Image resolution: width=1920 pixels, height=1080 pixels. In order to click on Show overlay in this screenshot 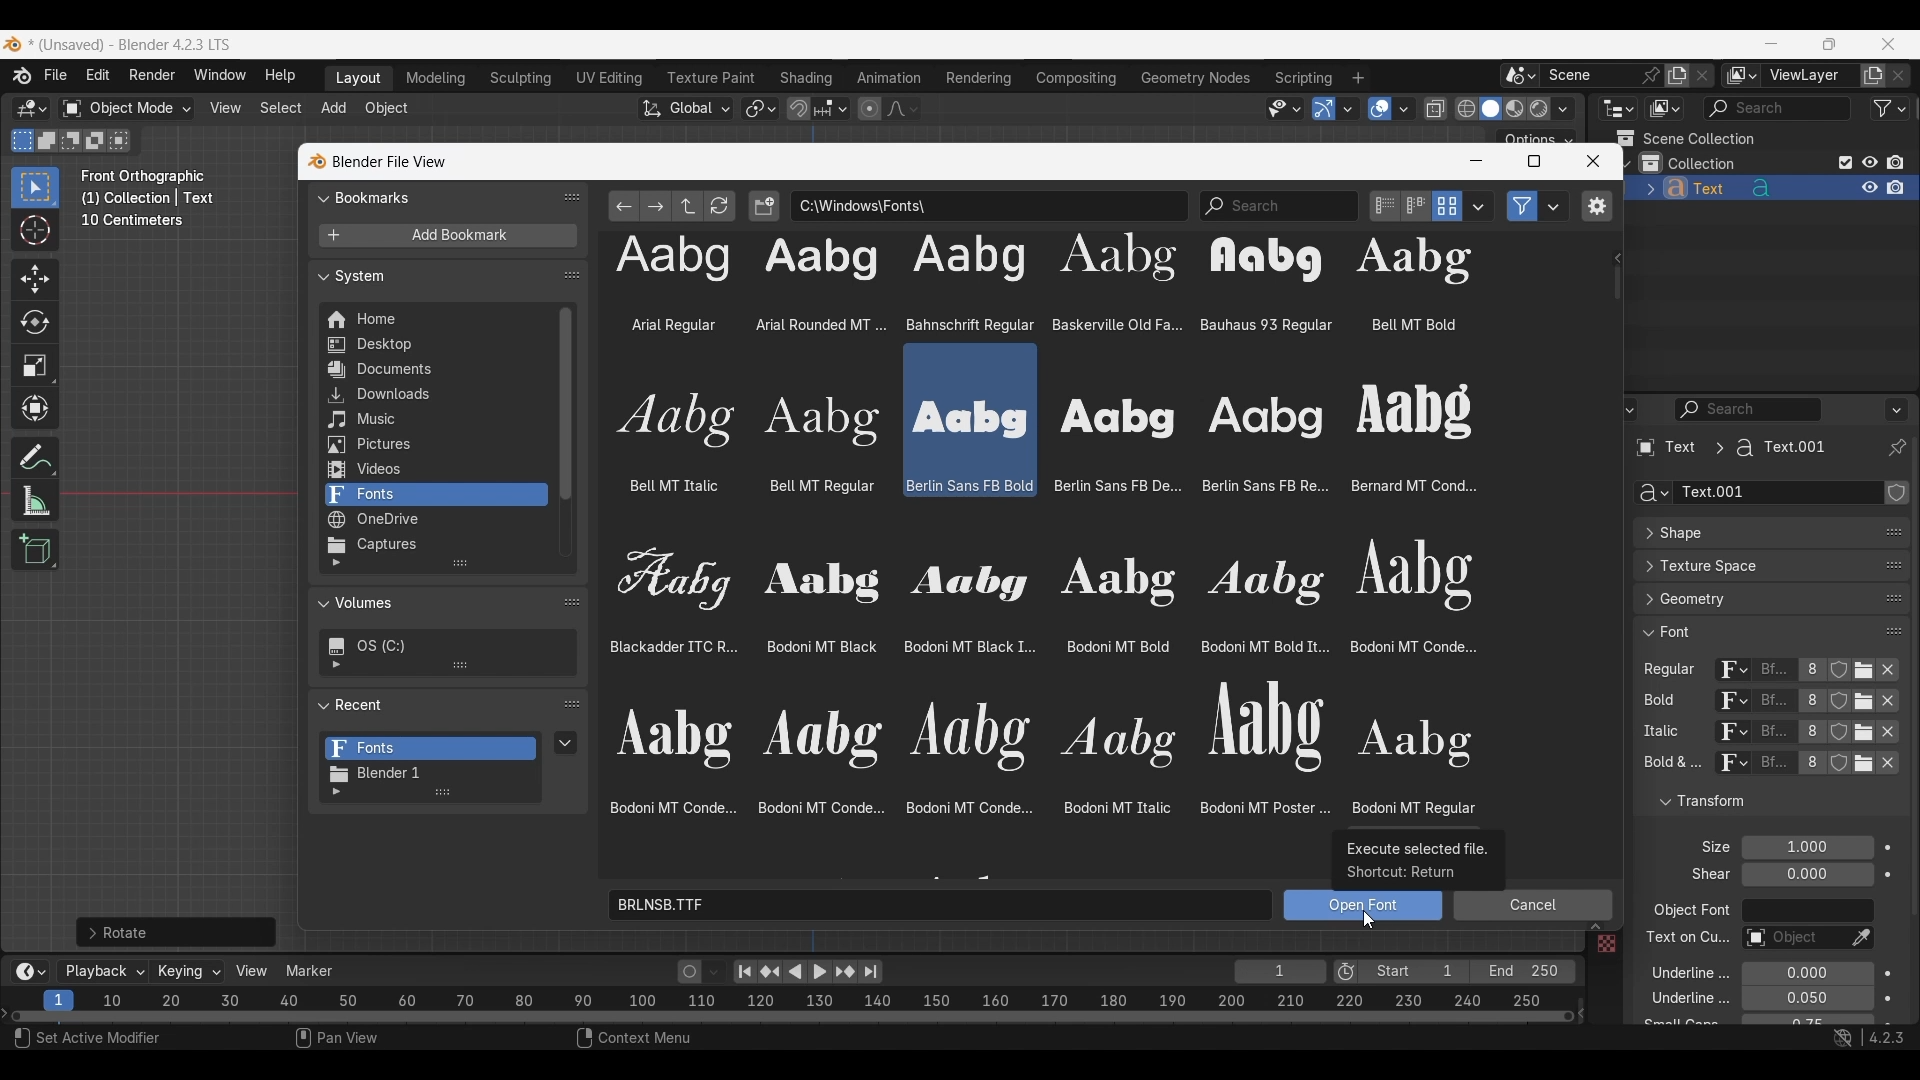, I will do `click(1380, 109)`.